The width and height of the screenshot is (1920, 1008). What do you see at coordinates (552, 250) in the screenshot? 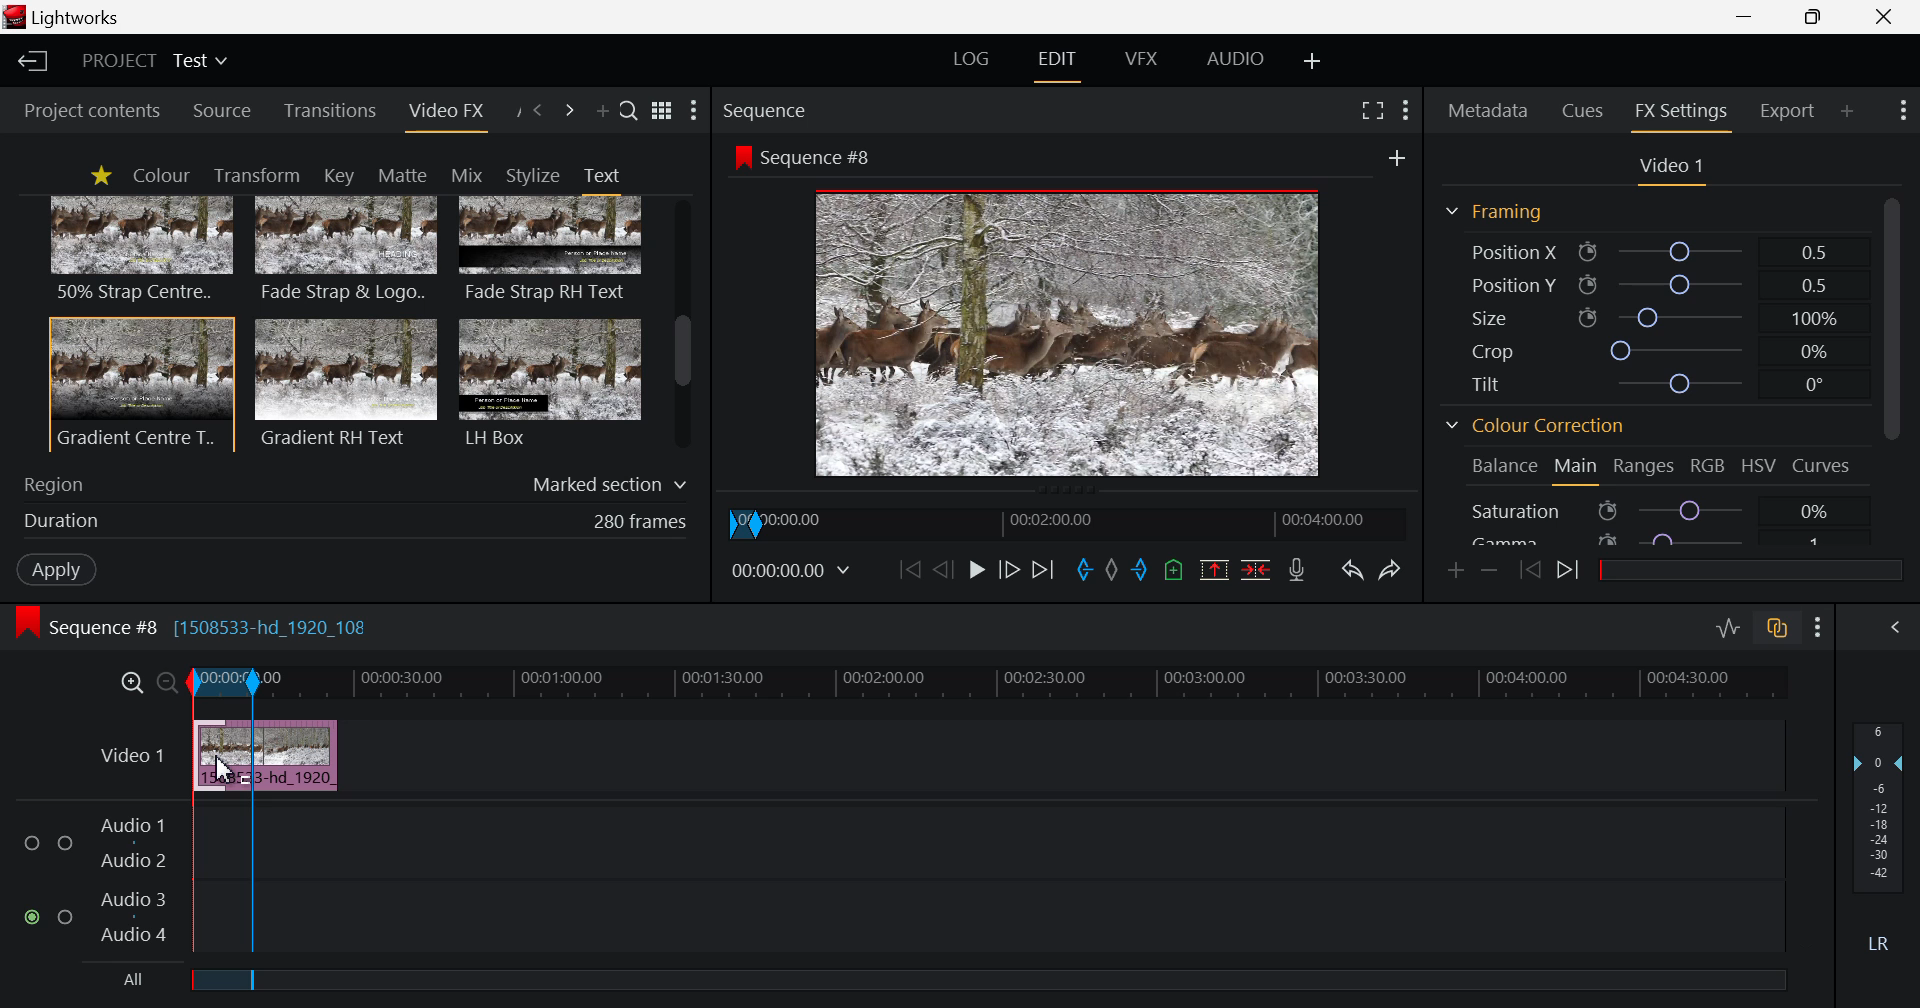
I see `Fade Strap RH Text` at bounding box center [552, 250].